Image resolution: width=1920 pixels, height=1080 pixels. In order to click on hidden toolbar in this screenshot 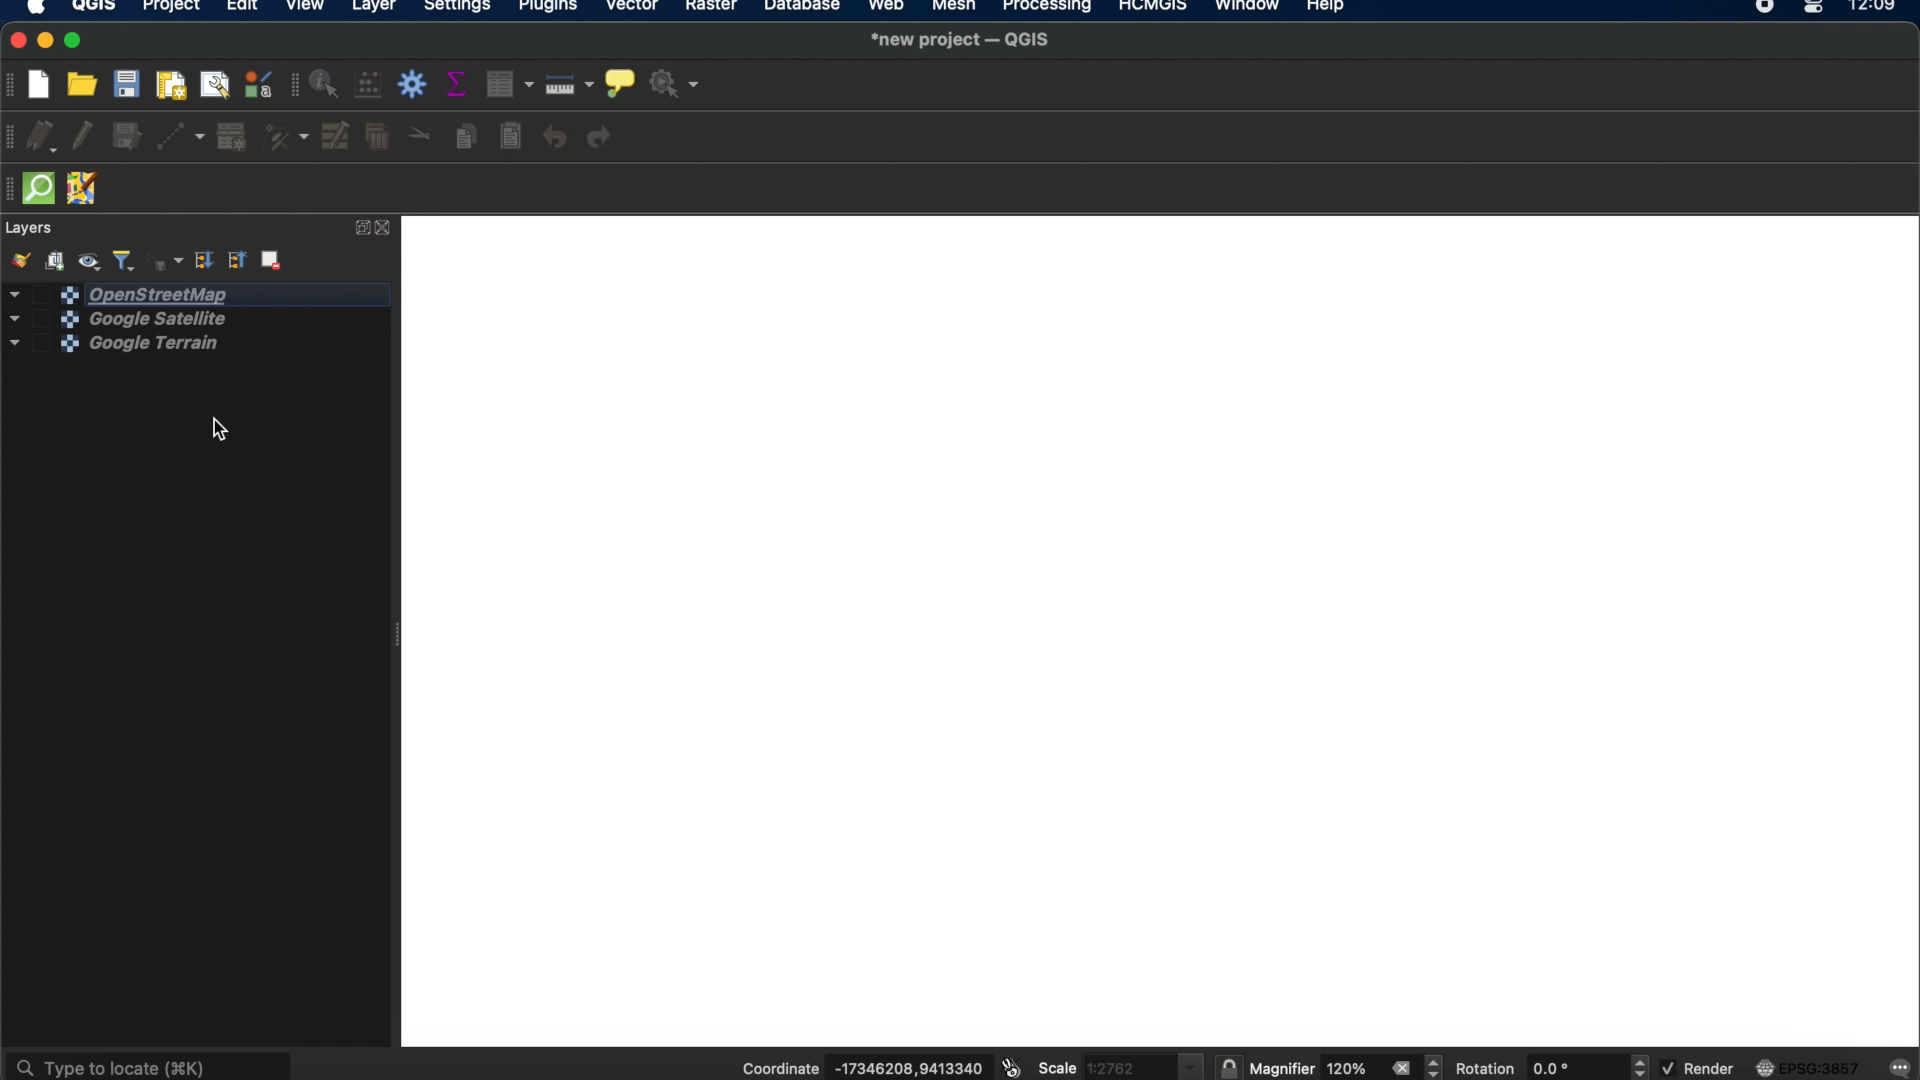, I will do `click(12, 189)`.